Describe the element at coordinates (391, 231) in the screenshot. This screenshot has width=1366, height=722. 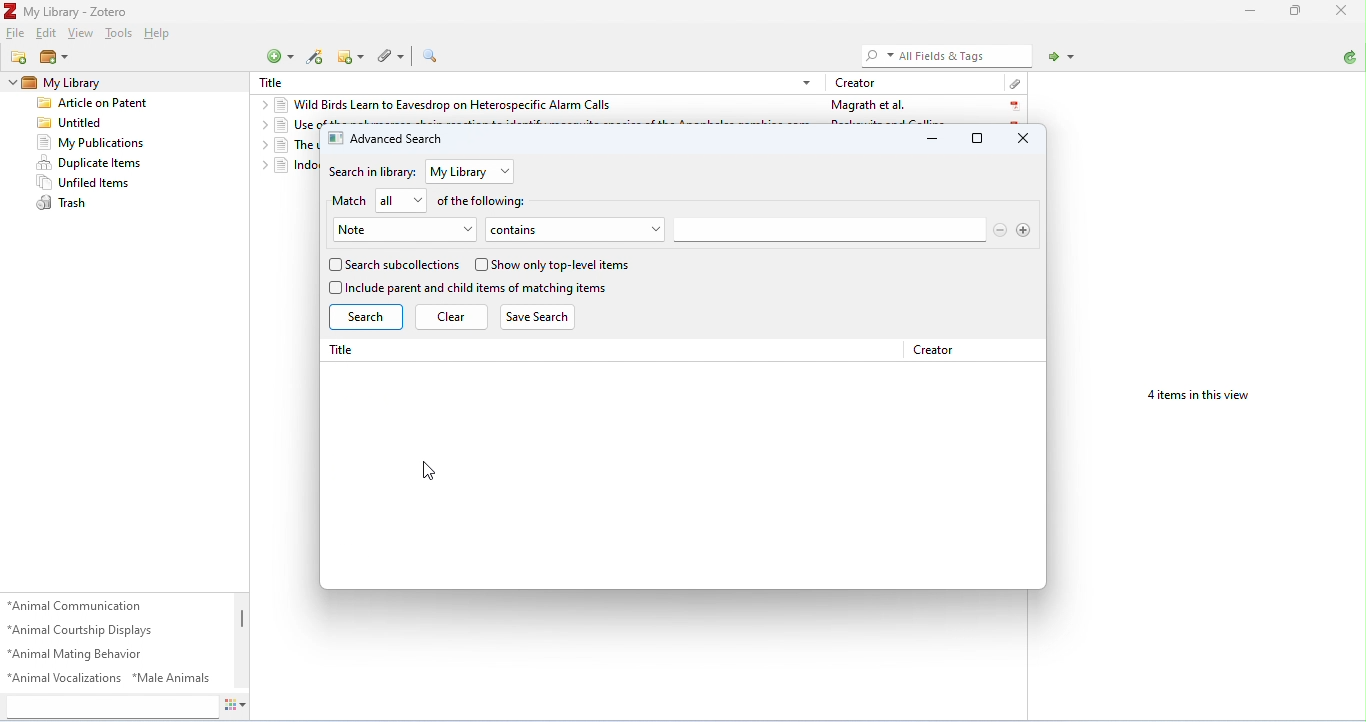
I see `Note` at that location.